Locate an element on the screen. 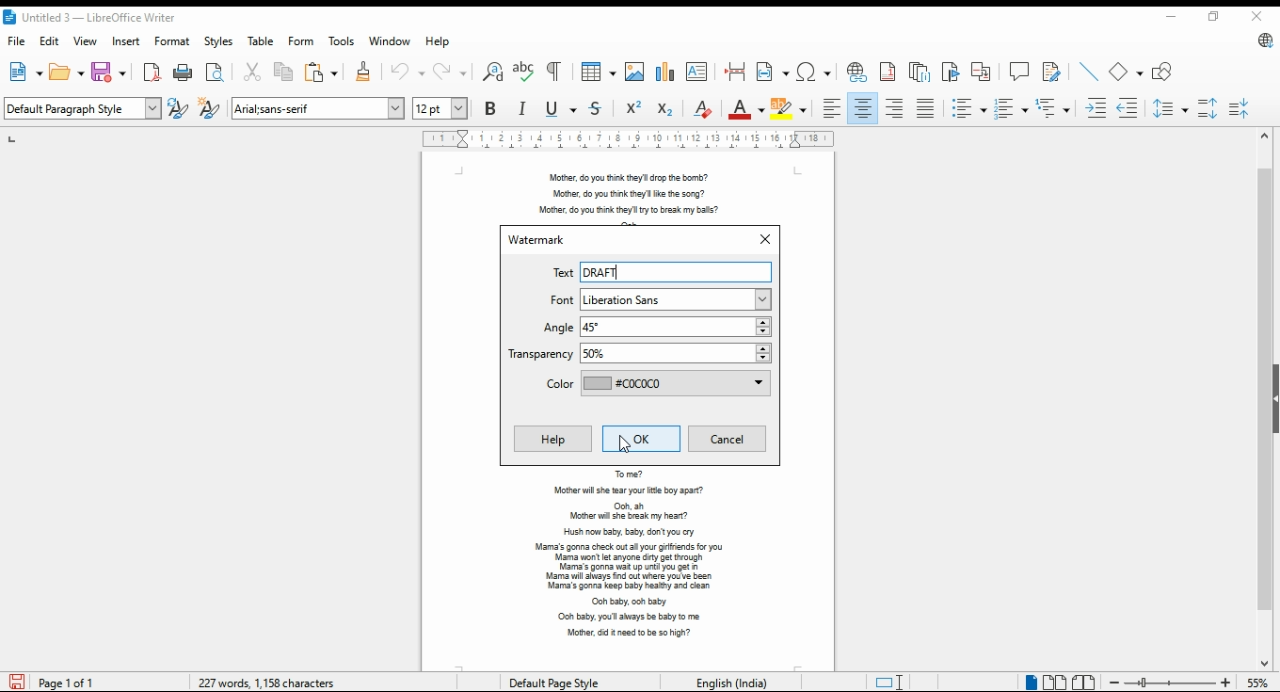  insert bookmark is located at coordinates (950, 72).